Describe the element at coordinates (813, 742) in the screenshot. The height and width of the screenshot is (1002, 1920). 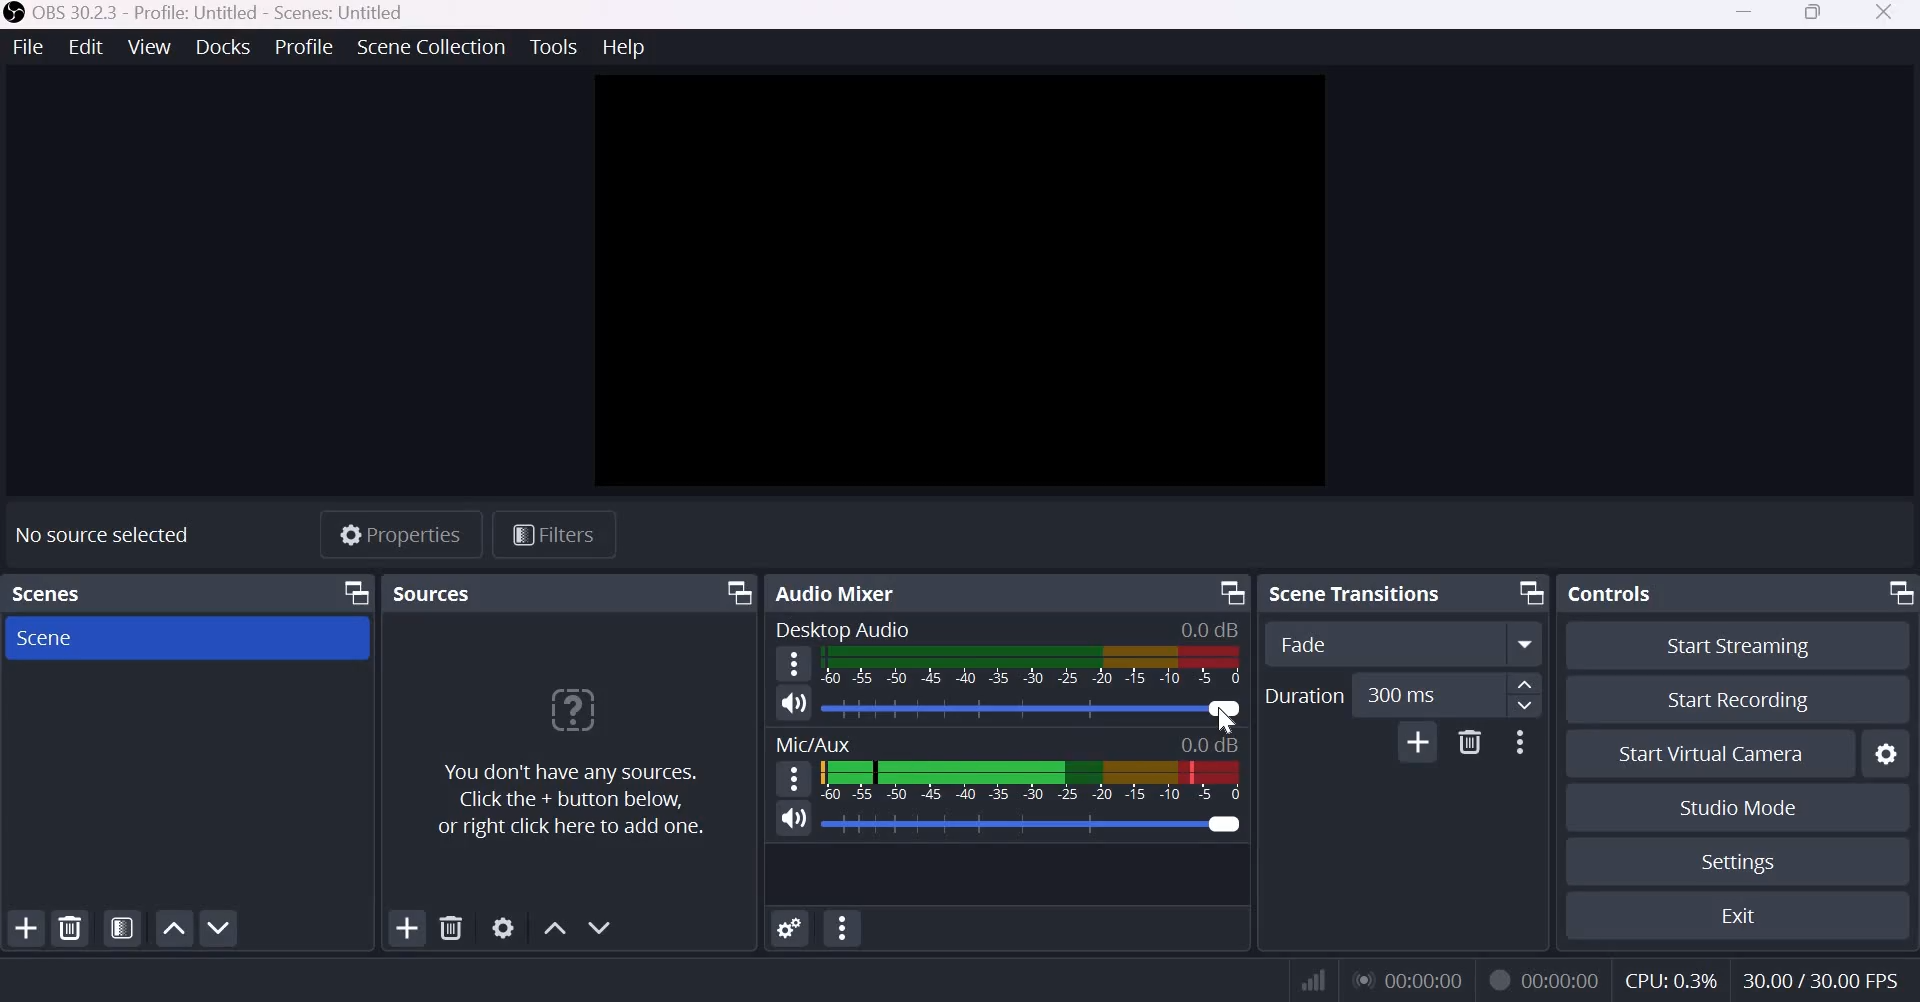
I see `Mic/Aux` at that location.